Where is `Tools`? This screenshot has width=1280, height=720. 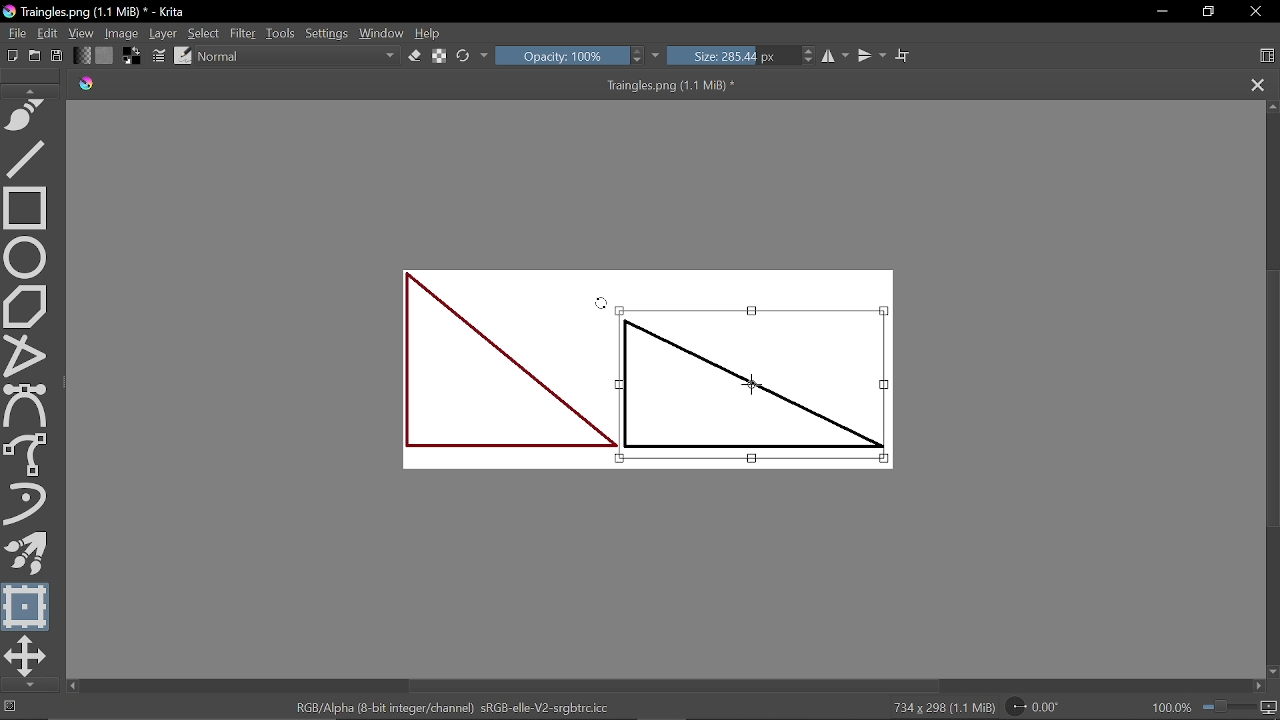 Tools is located at coordinates (282, 33).